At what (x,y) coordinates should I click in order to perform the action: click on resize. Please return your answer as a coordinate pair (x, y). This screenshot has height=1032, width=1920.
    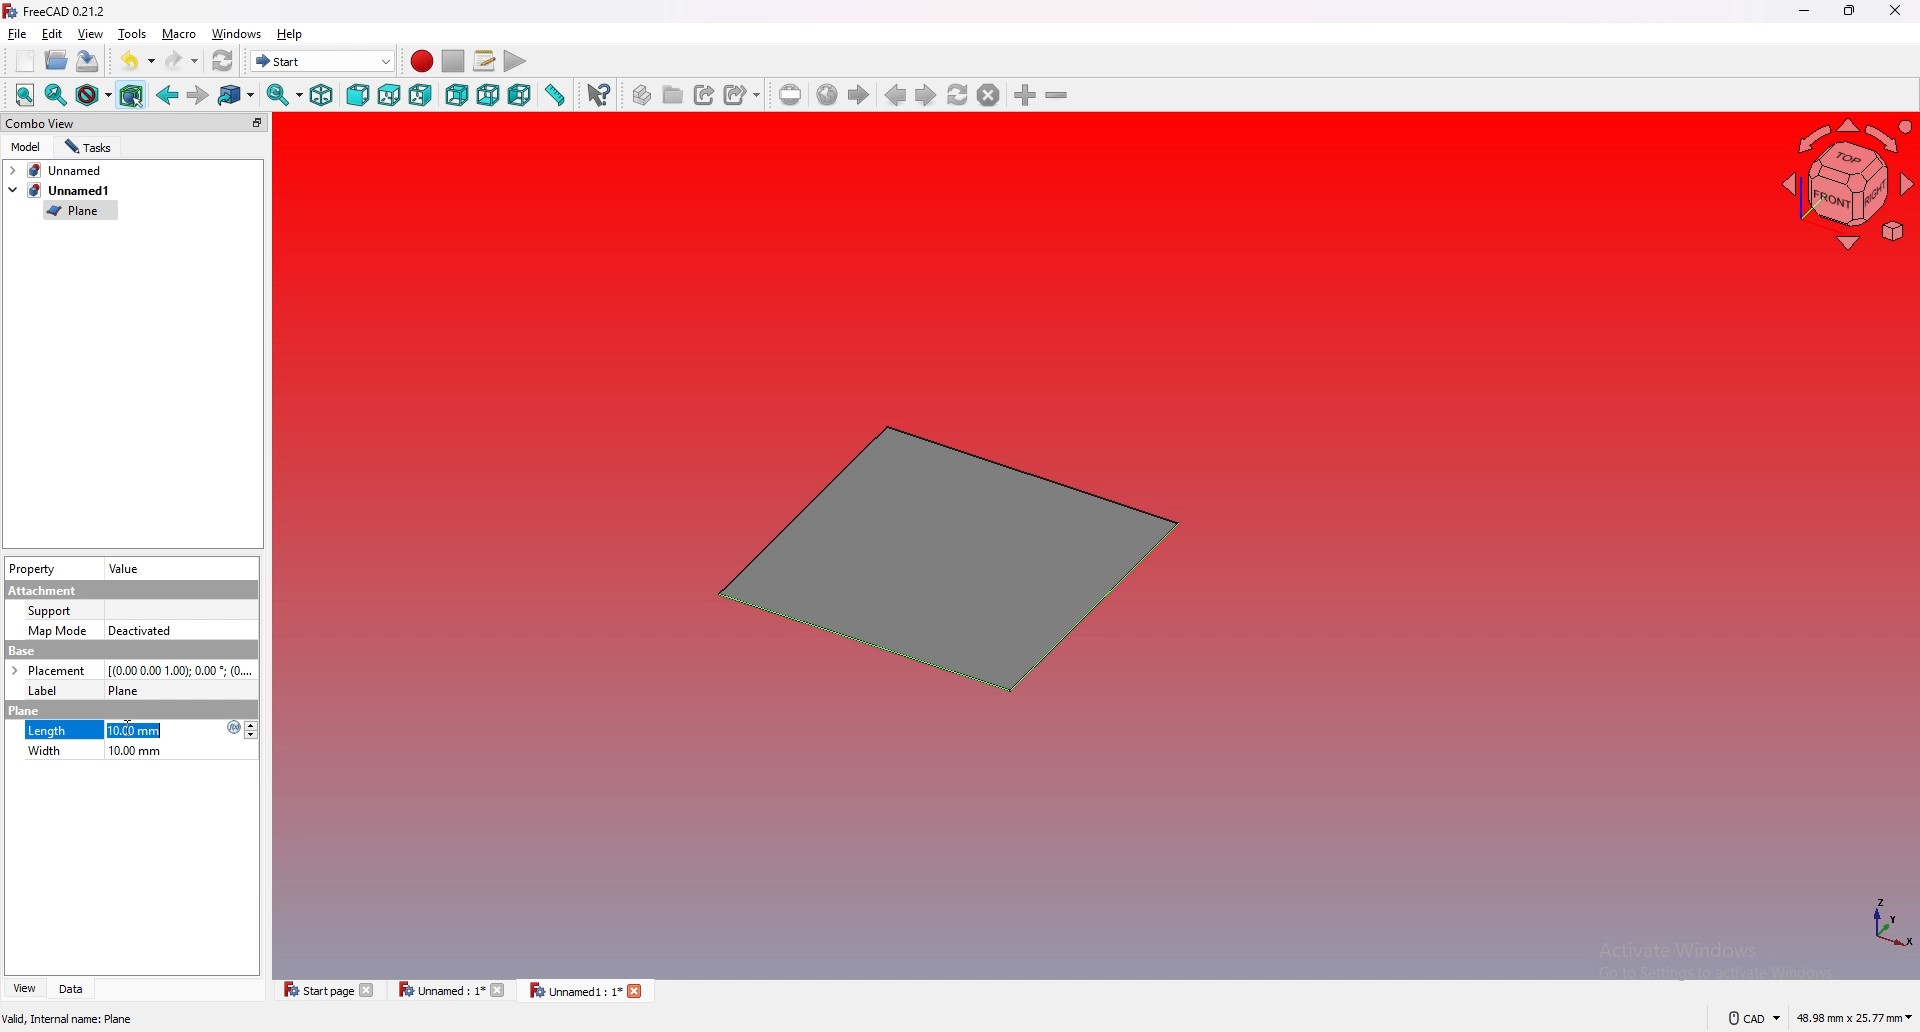
    Looking at the image, I should click on (1851, 11).